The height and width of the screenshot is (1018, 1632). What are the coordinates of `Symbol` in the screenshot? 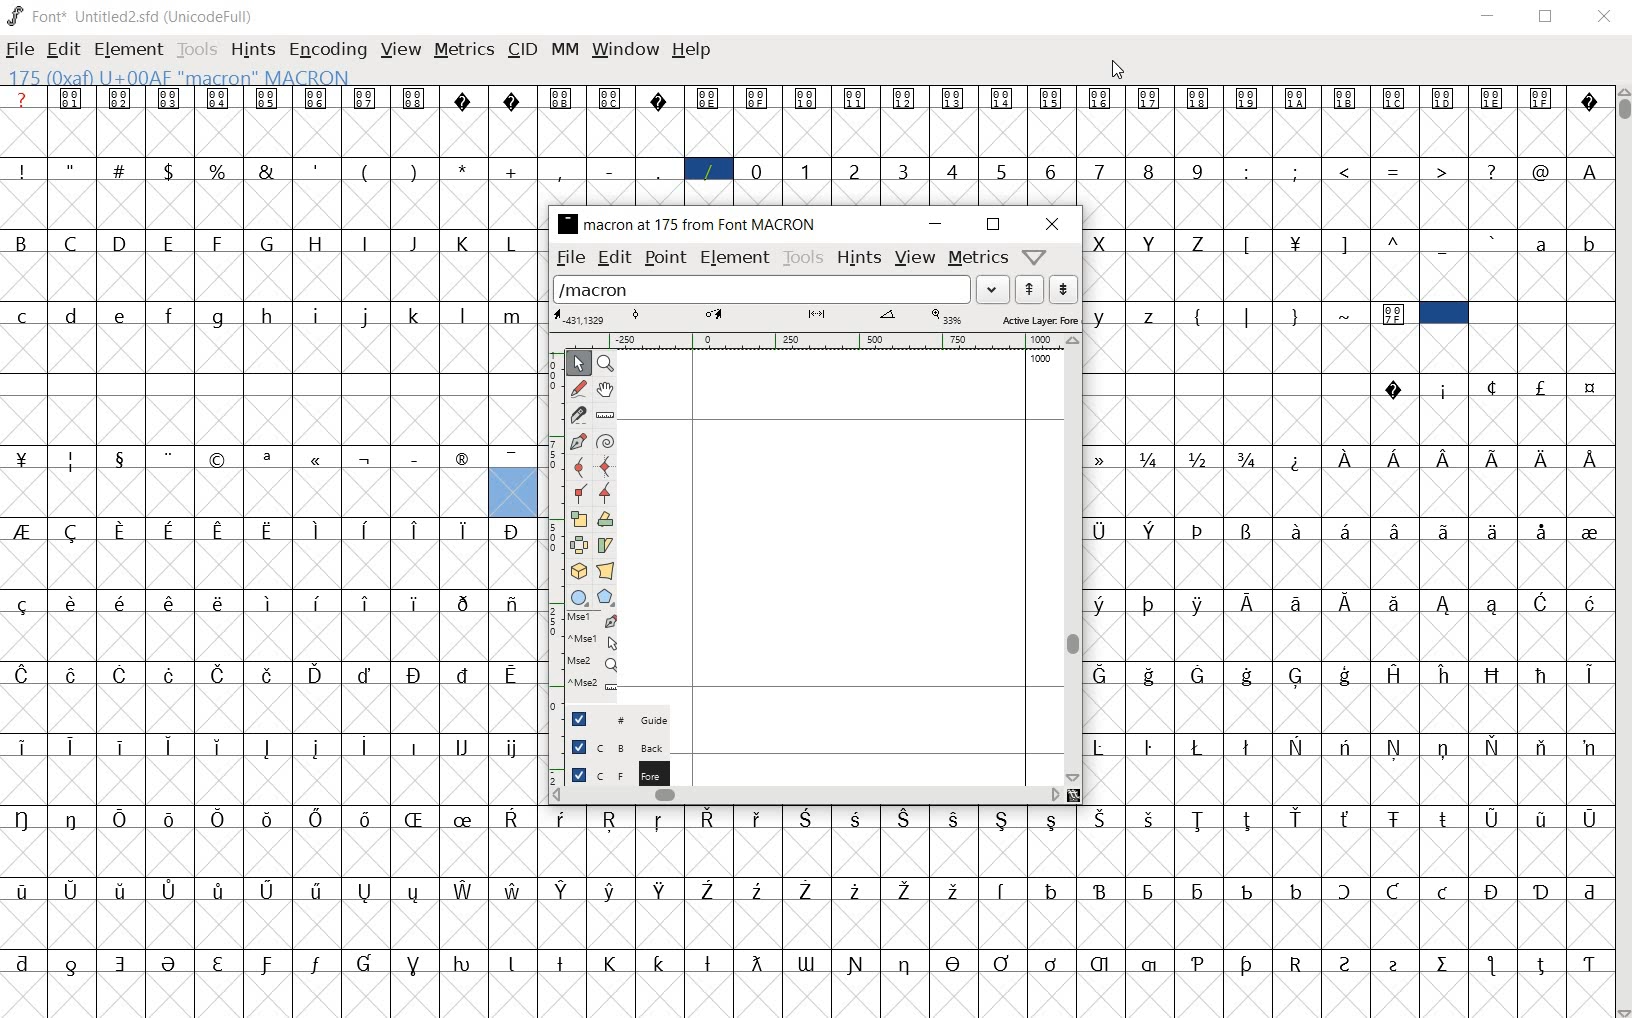 It's located at (369, 673).